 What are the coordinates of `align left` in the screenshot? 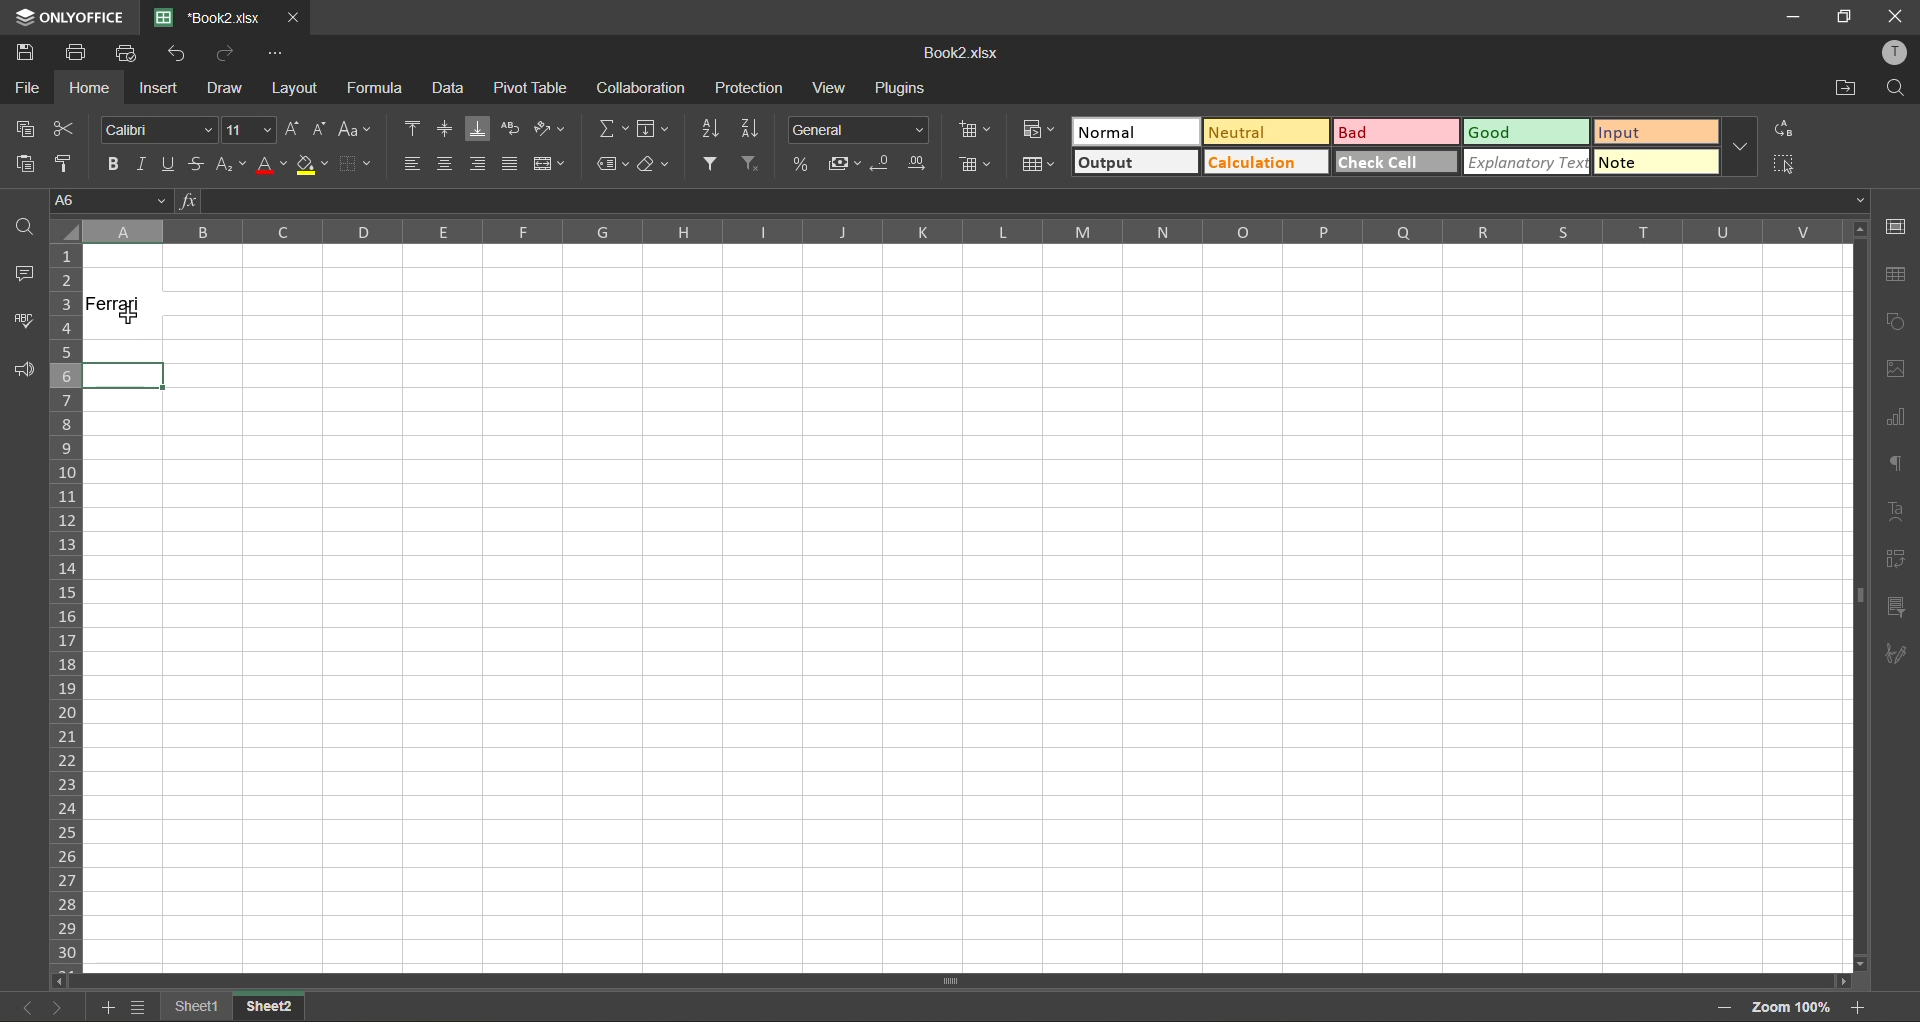 It's located at (413, 164).